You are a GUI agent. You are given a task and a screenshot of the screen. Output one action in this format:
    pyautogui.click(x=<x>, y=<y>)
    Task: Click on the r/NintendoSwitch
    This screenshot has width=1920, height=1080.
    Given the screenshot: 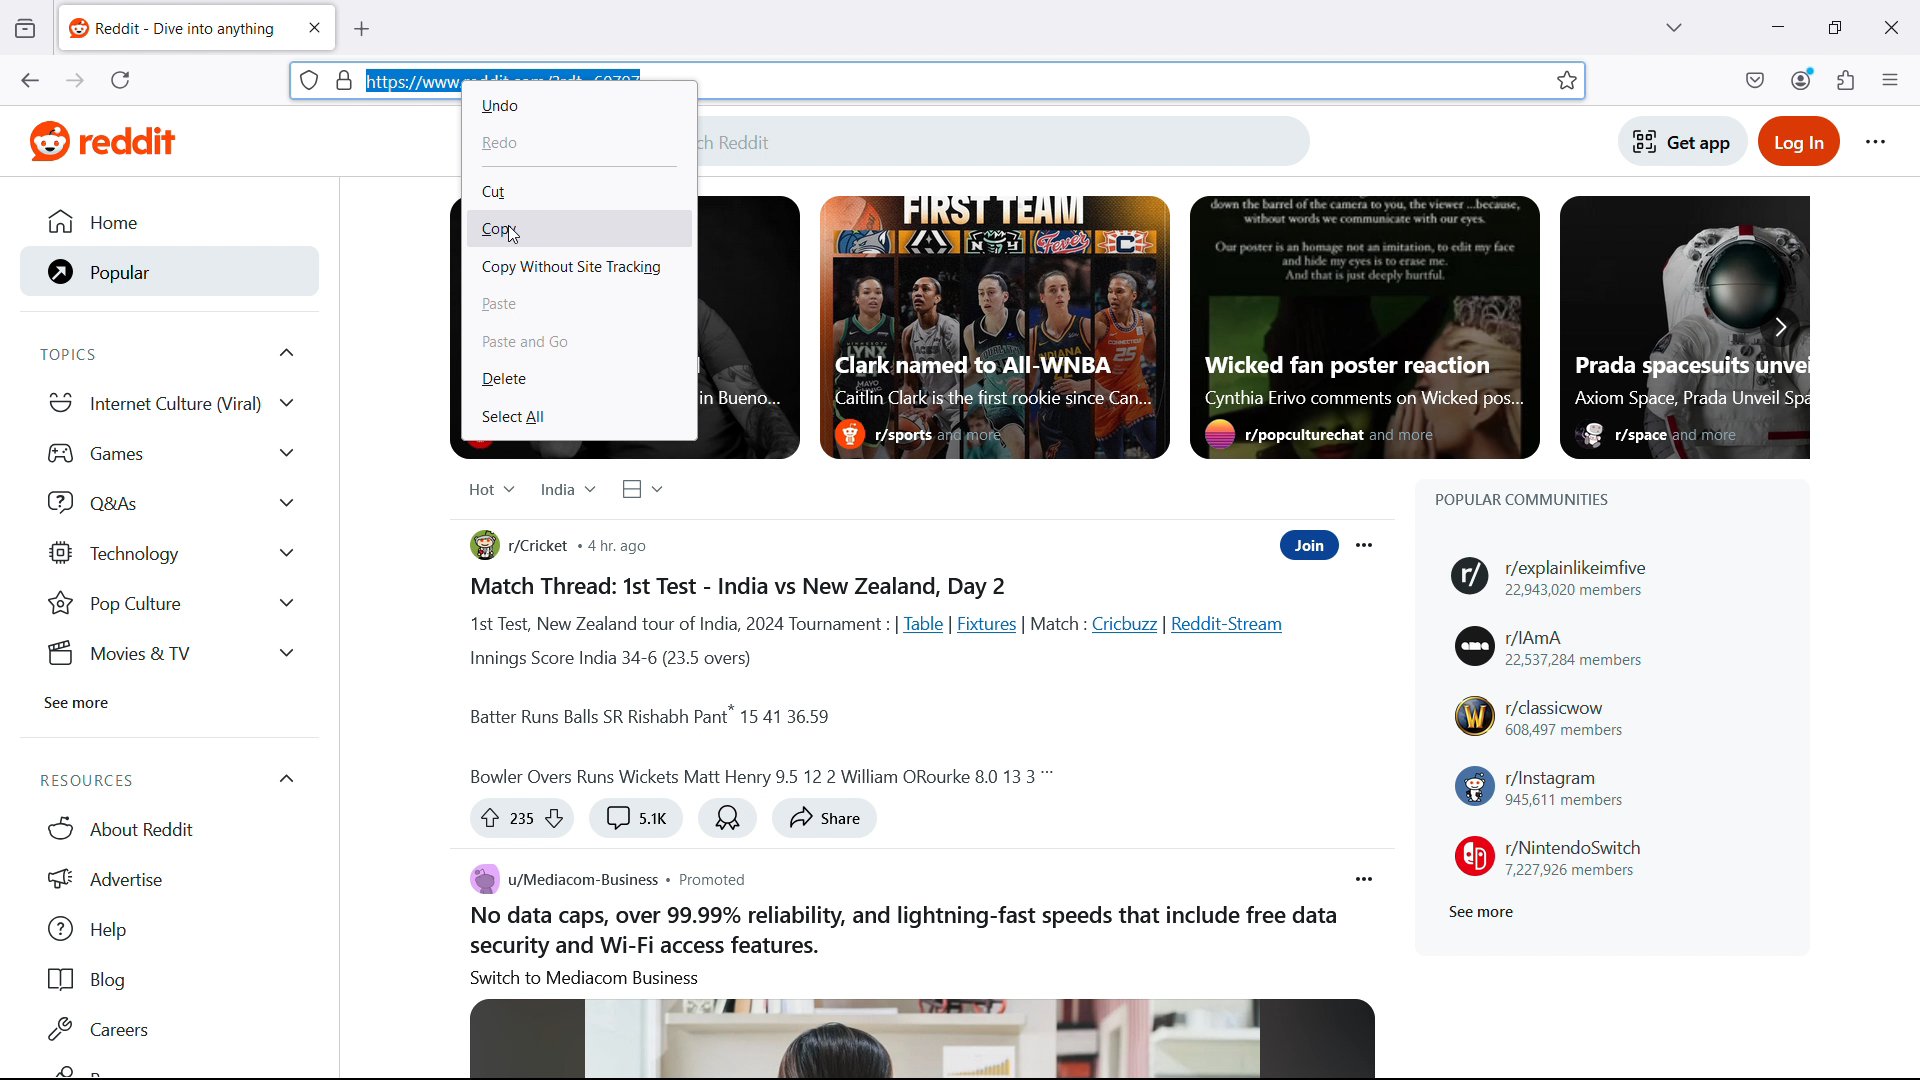 What is the action you would take?
    pyautogui.click(x=1549, y=855)
    